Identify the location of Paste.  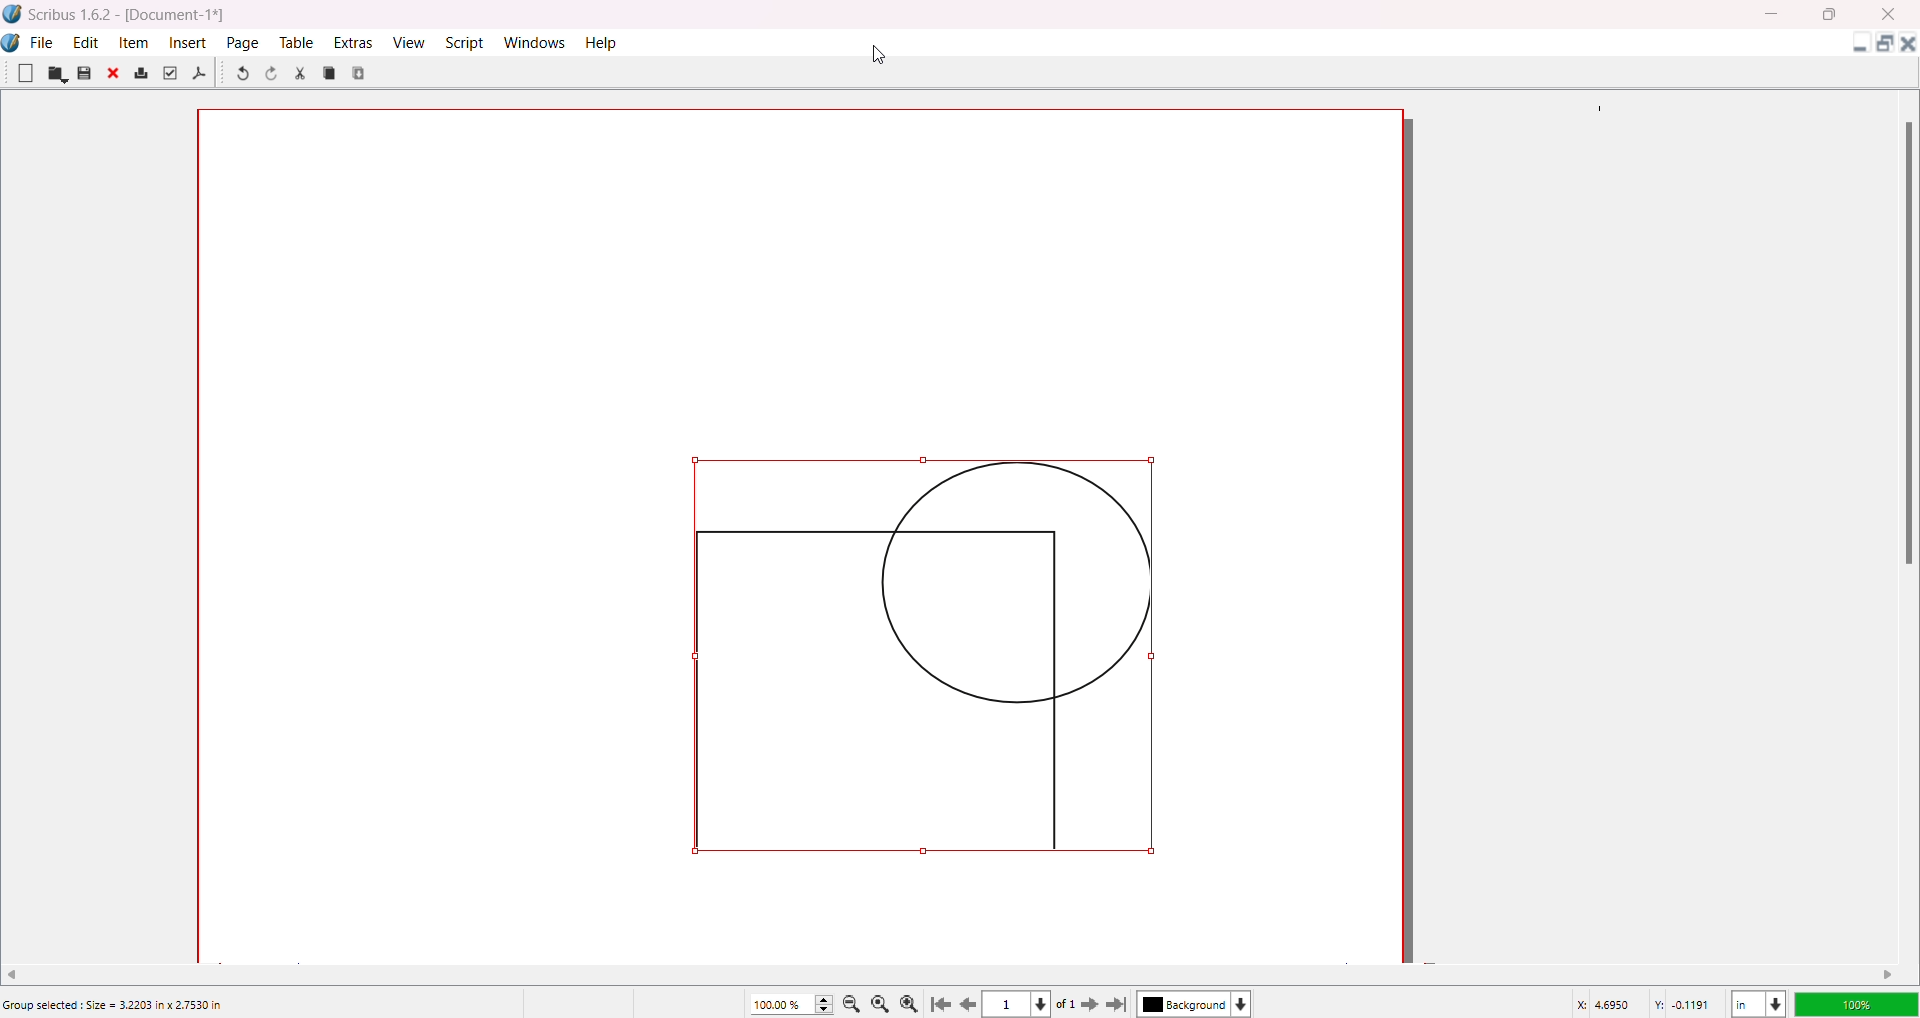
(361, 72).